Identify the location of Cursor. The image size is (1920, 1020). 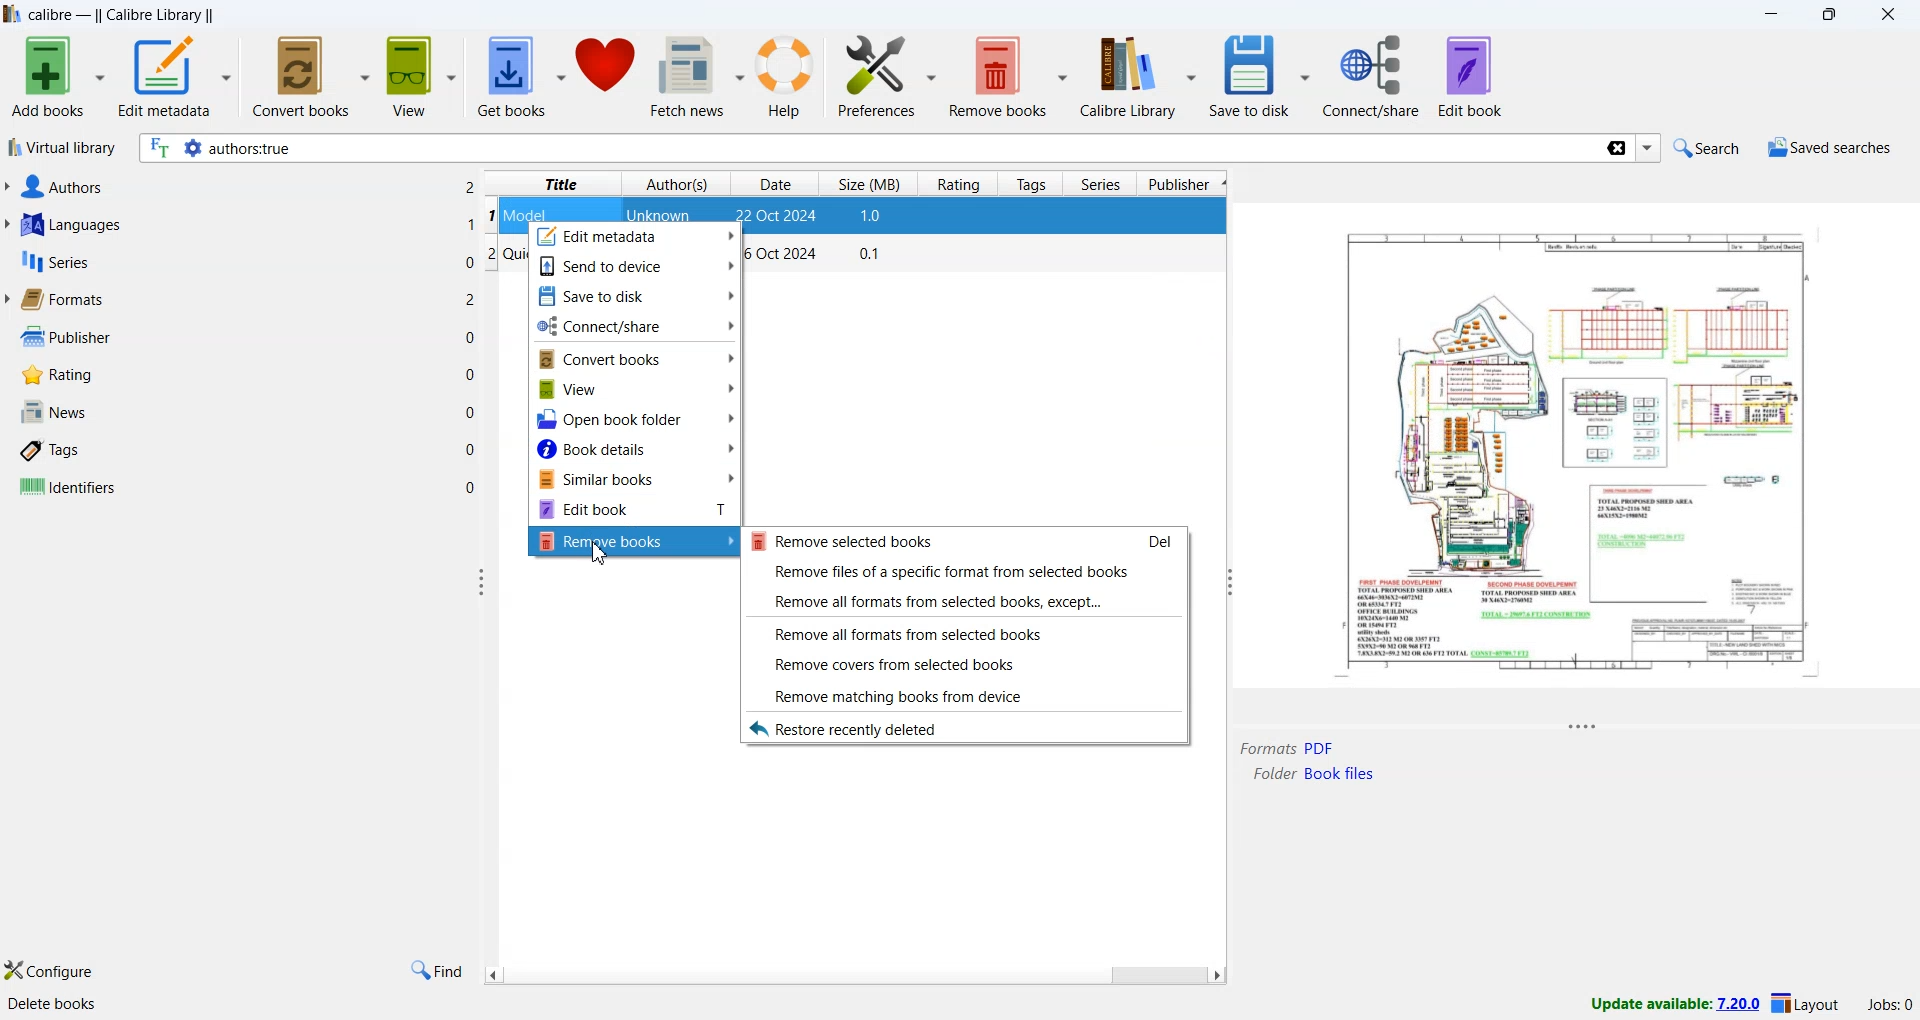
(603, 557).